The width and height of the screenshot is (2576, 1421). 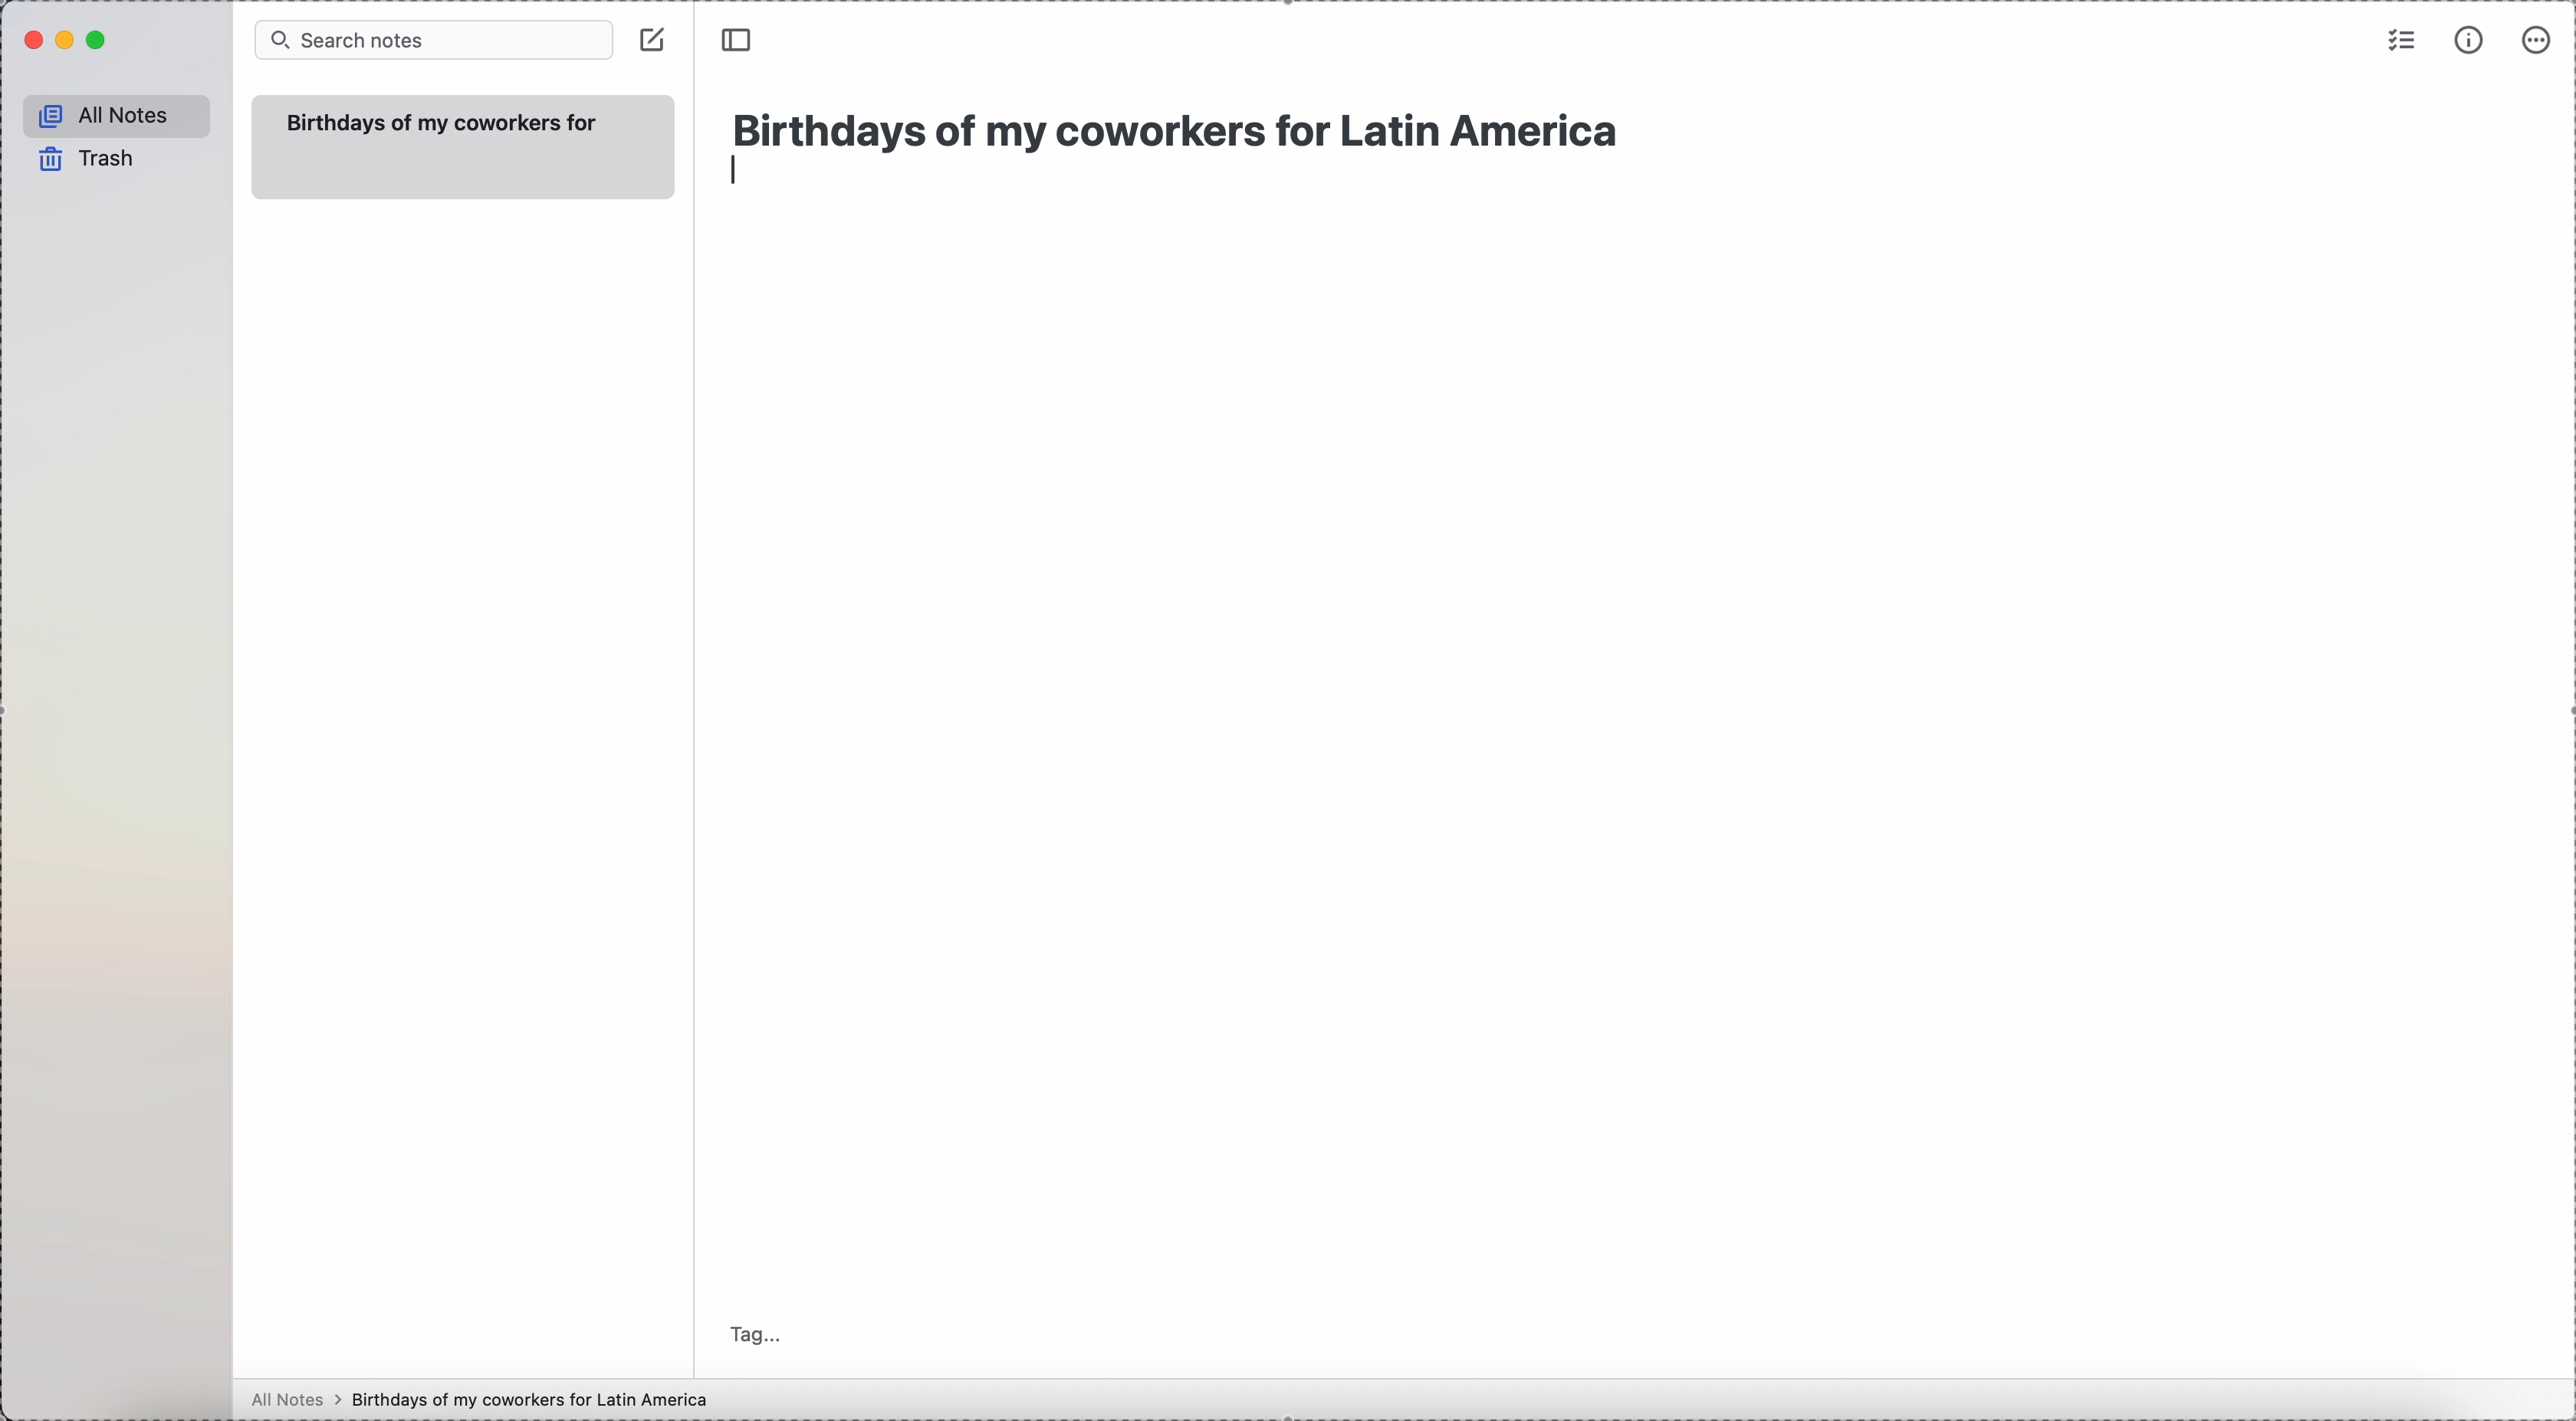 What do you see at coordinates (1185, 125) in the screenshot?
I see `Birthdays of my coworkers for Latin America` at bounding box center [1185, 125].